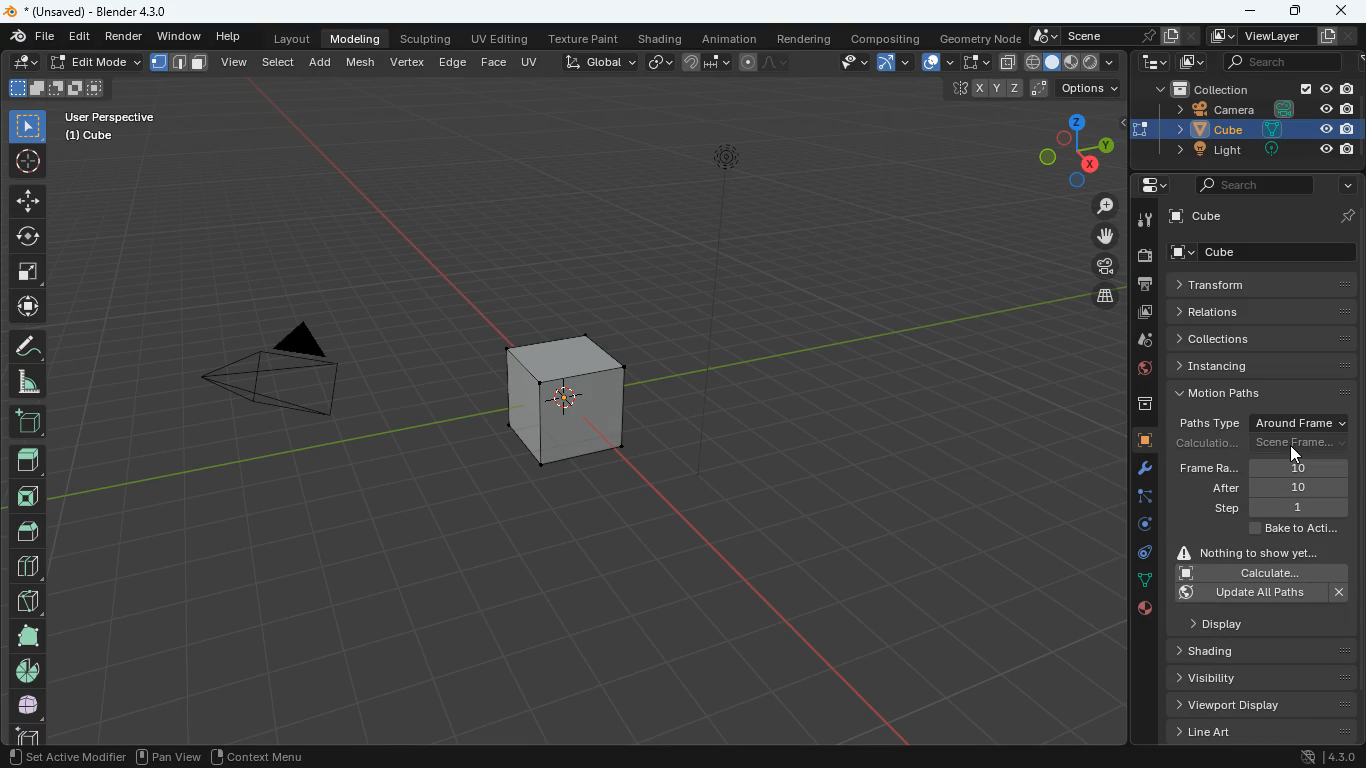  What do you see at coordinates (1223, 650) in the screenshot?
I see `Shading` at bounding box center [1223, 650].